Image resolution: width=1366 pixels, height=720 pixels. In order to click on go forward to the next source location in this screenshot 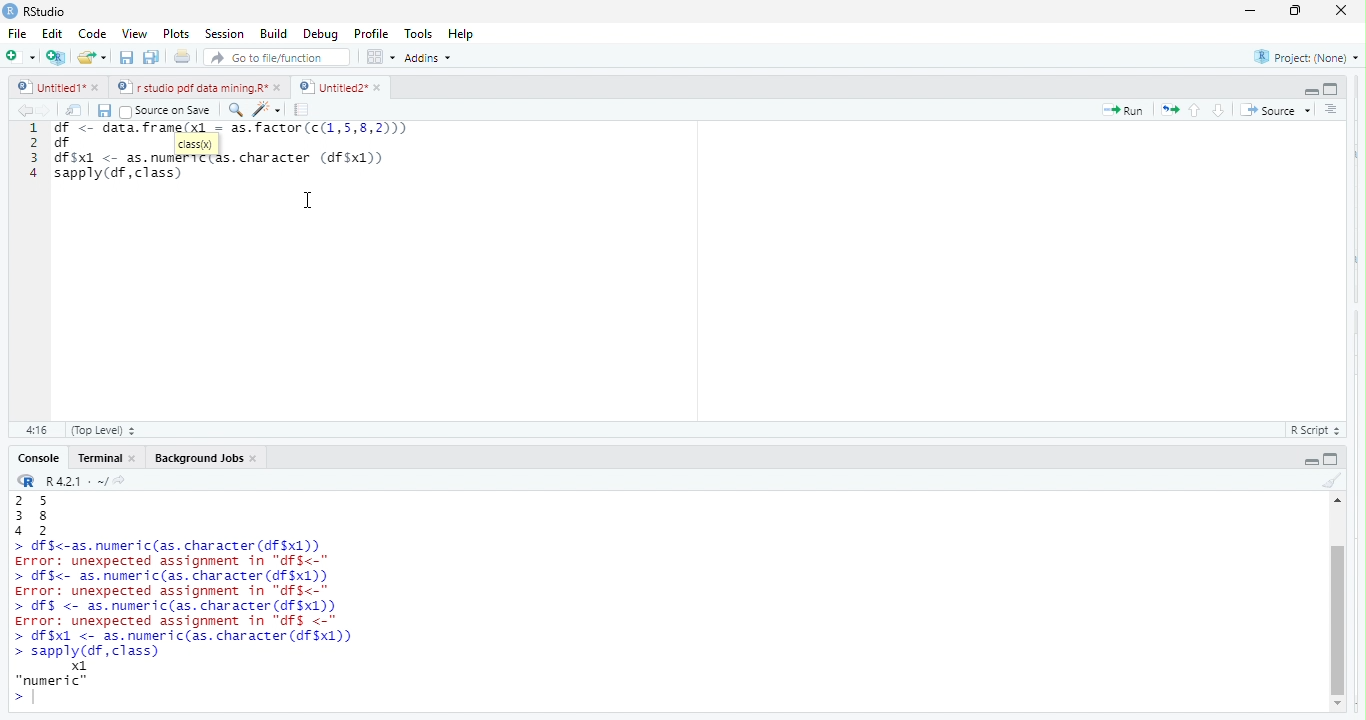, I will do `click(49, 110)`.